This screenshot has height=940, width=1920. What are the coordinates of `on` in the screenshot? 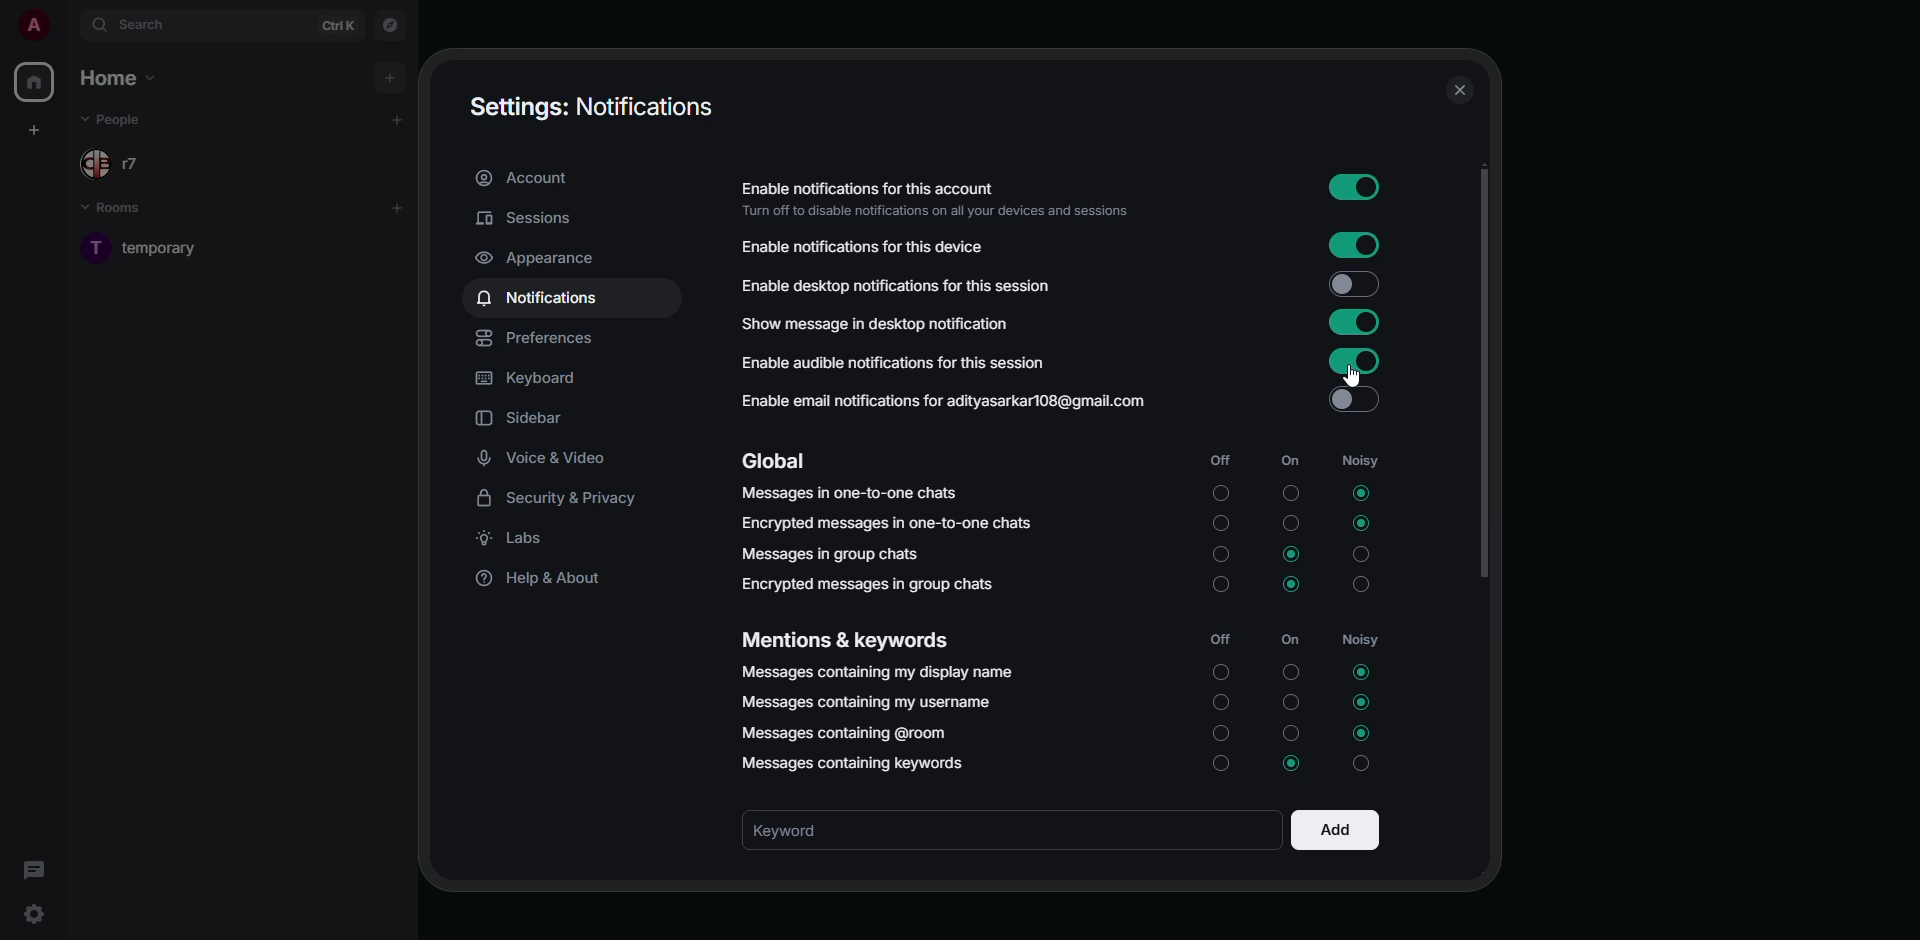 It's located at (1289, 700).